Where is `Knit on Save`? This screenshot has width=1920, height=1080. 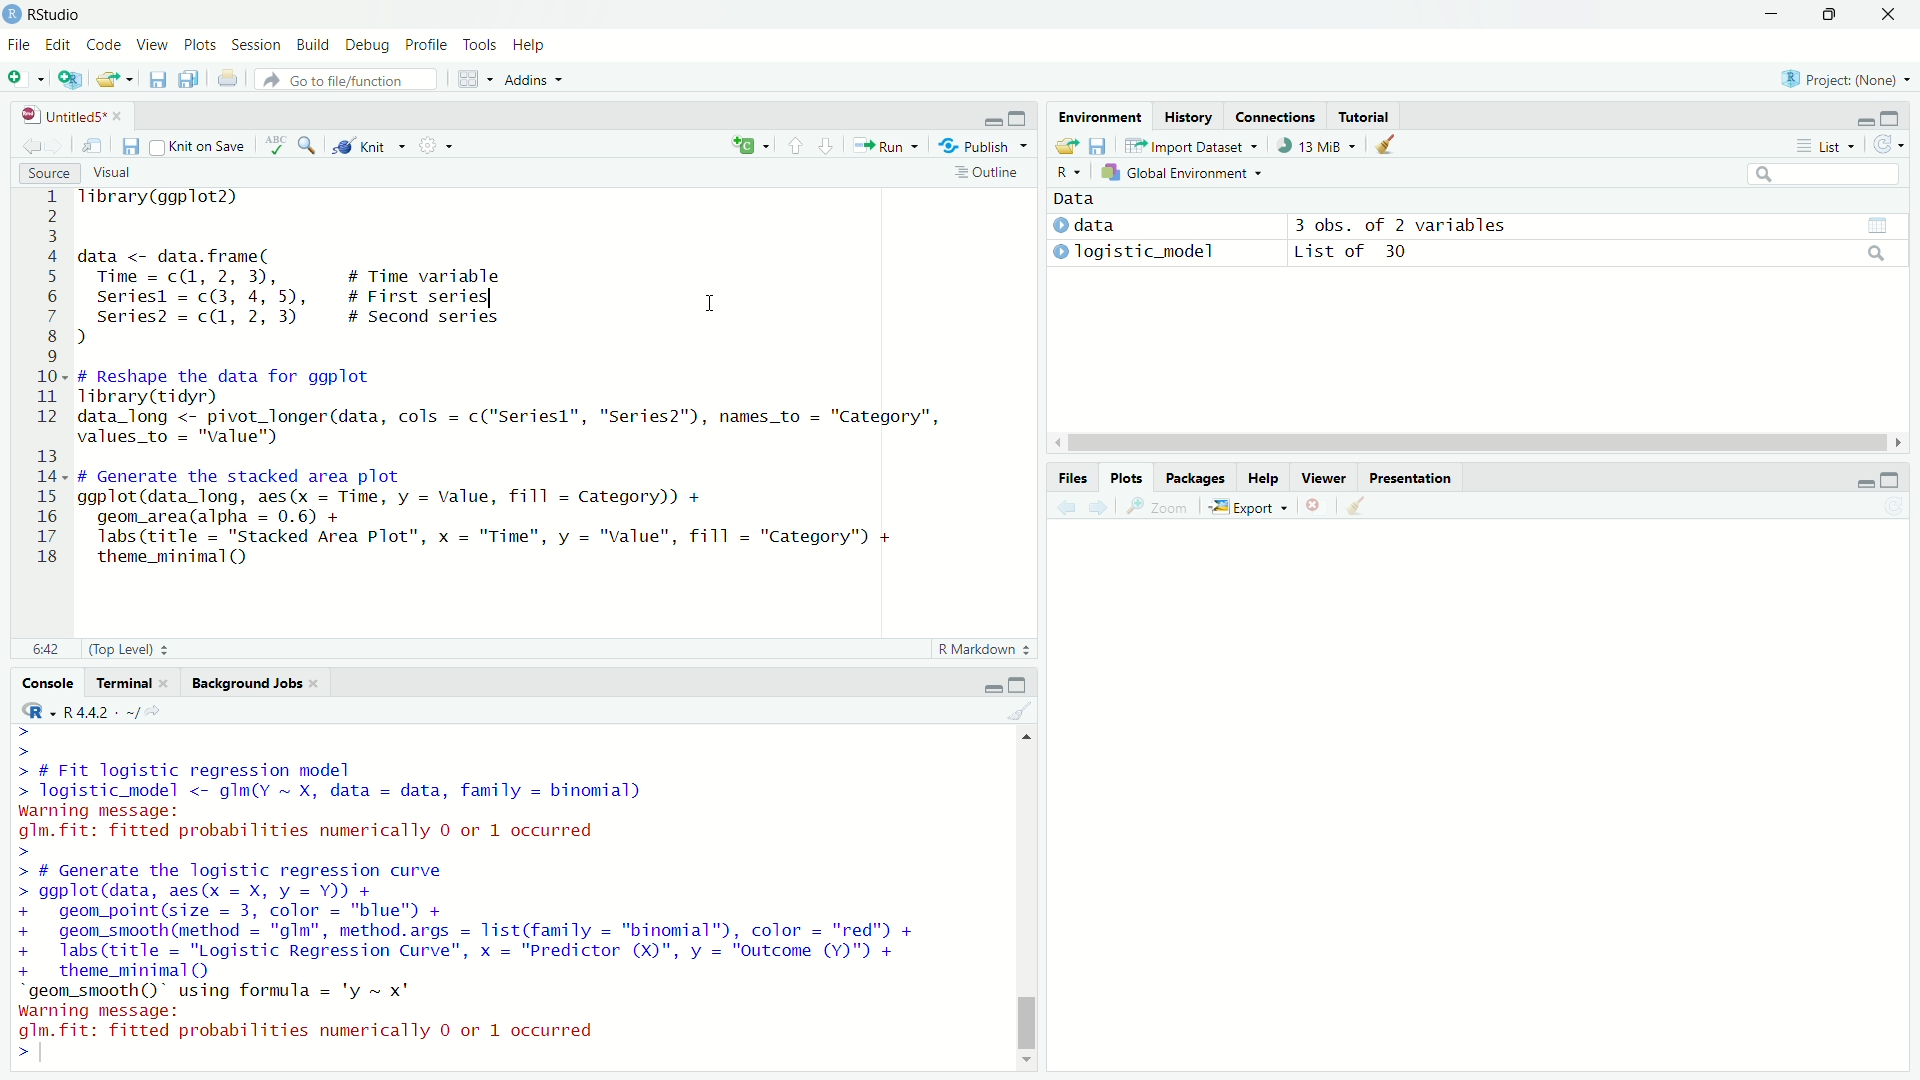
Knit on Save is located at coordinates (201, 147).